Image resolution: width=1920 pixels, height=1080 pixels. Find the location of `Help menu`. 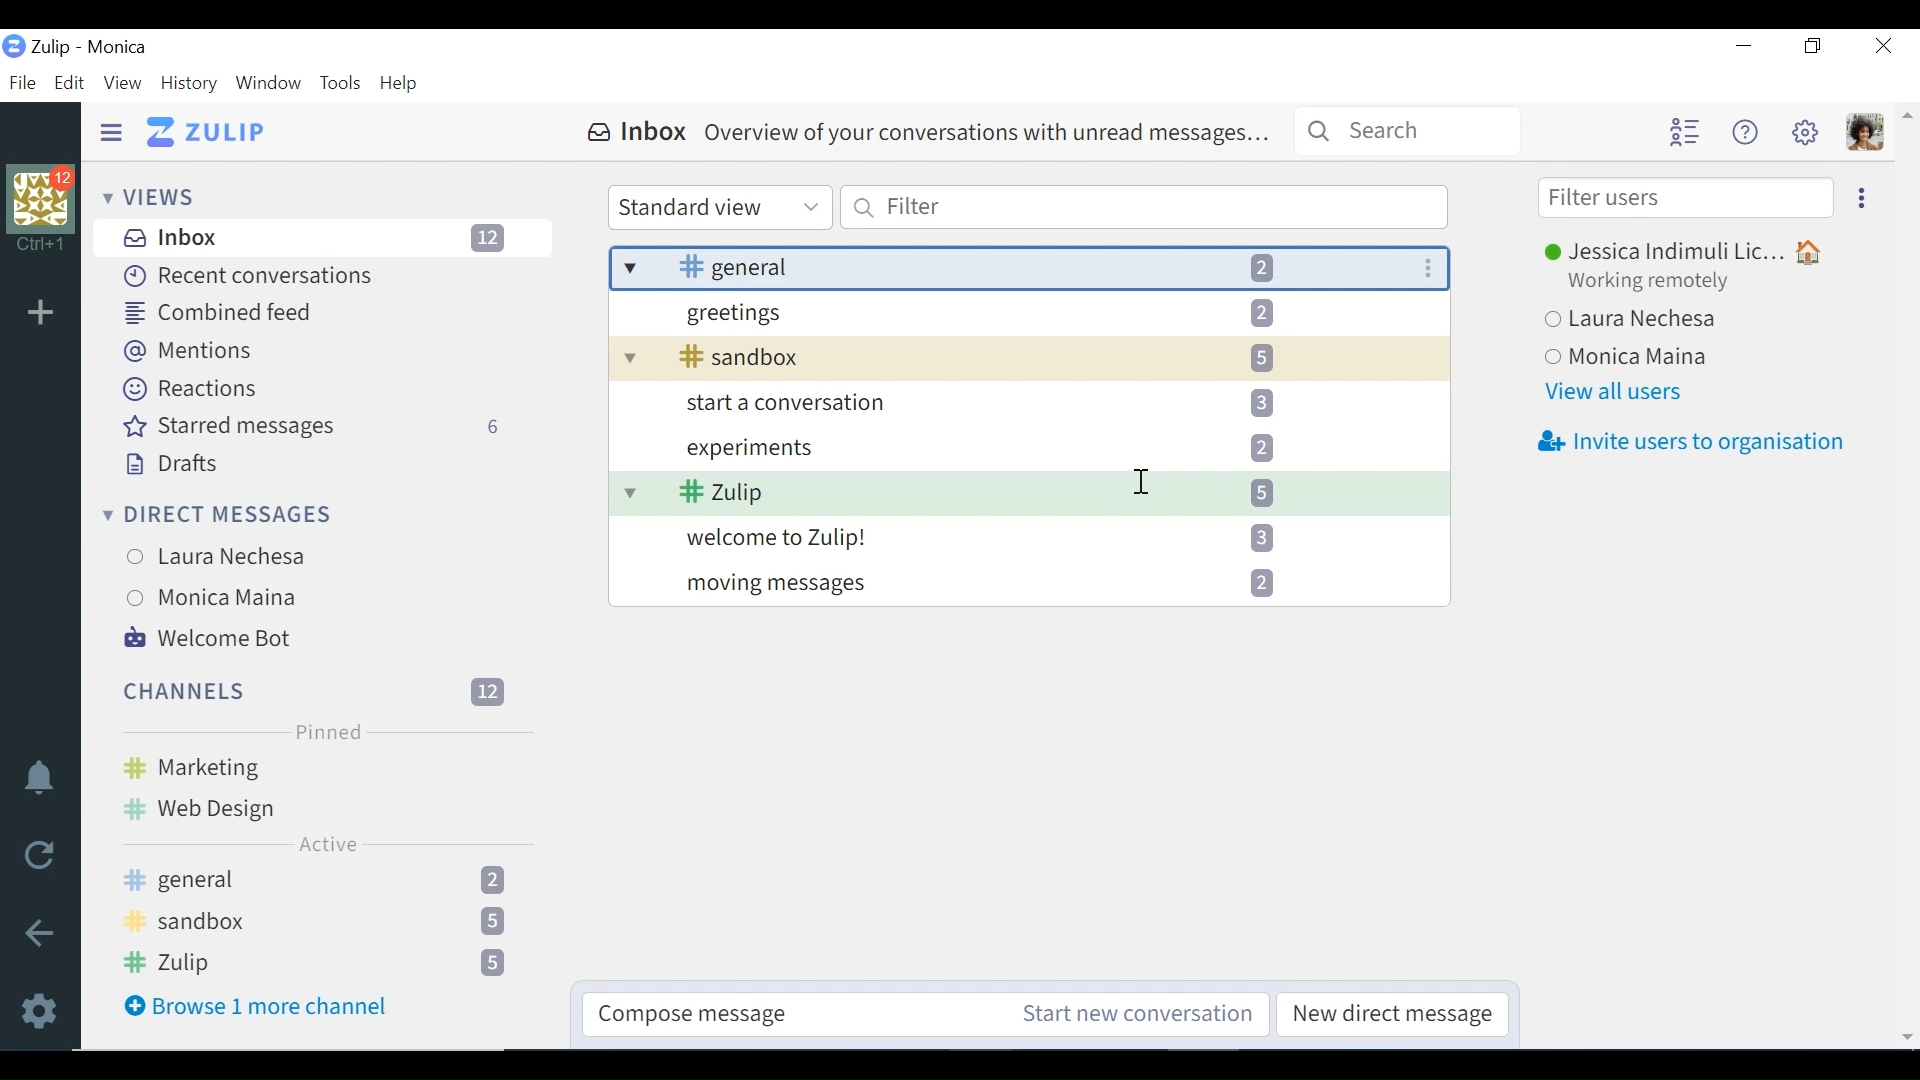

Help menu is located at coordinates (1745, 132).